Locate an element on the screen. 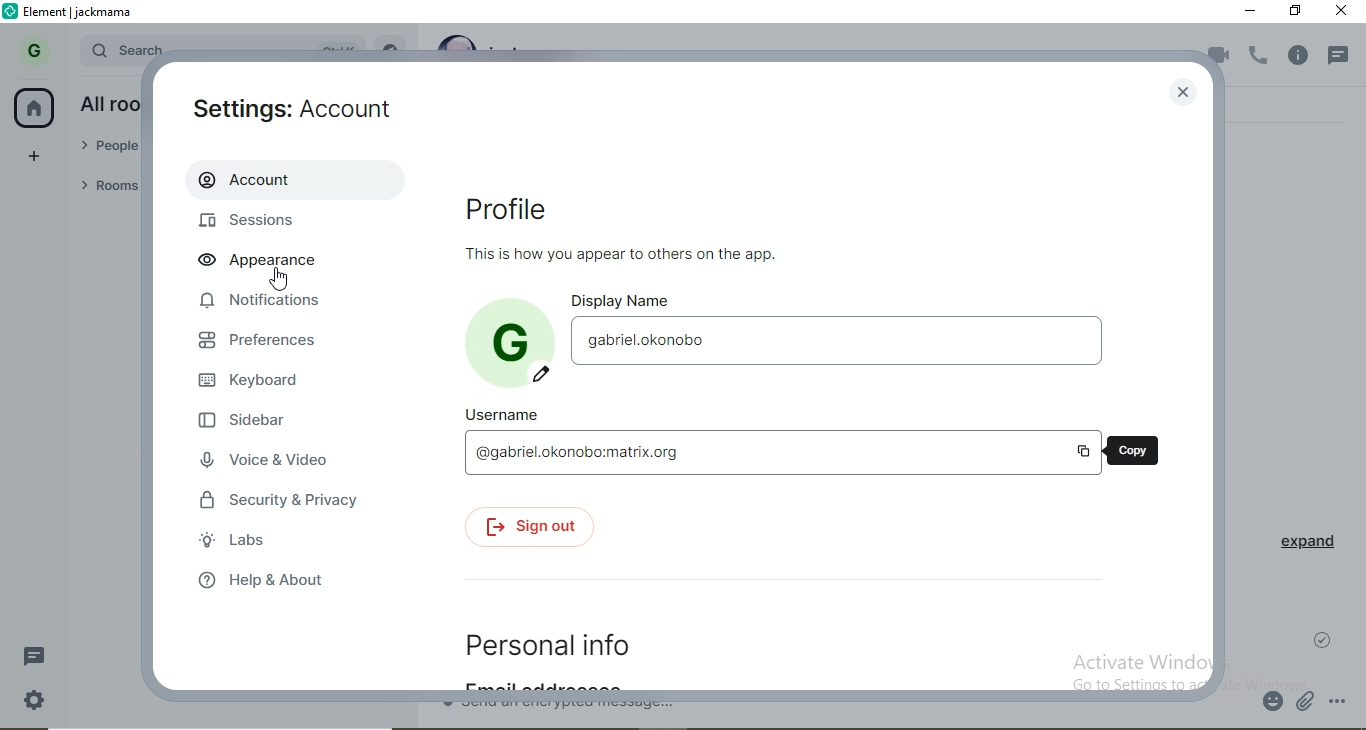 The height and width of the screenshot is (730, 1366). attachment is located at coordinates (1307, 704).